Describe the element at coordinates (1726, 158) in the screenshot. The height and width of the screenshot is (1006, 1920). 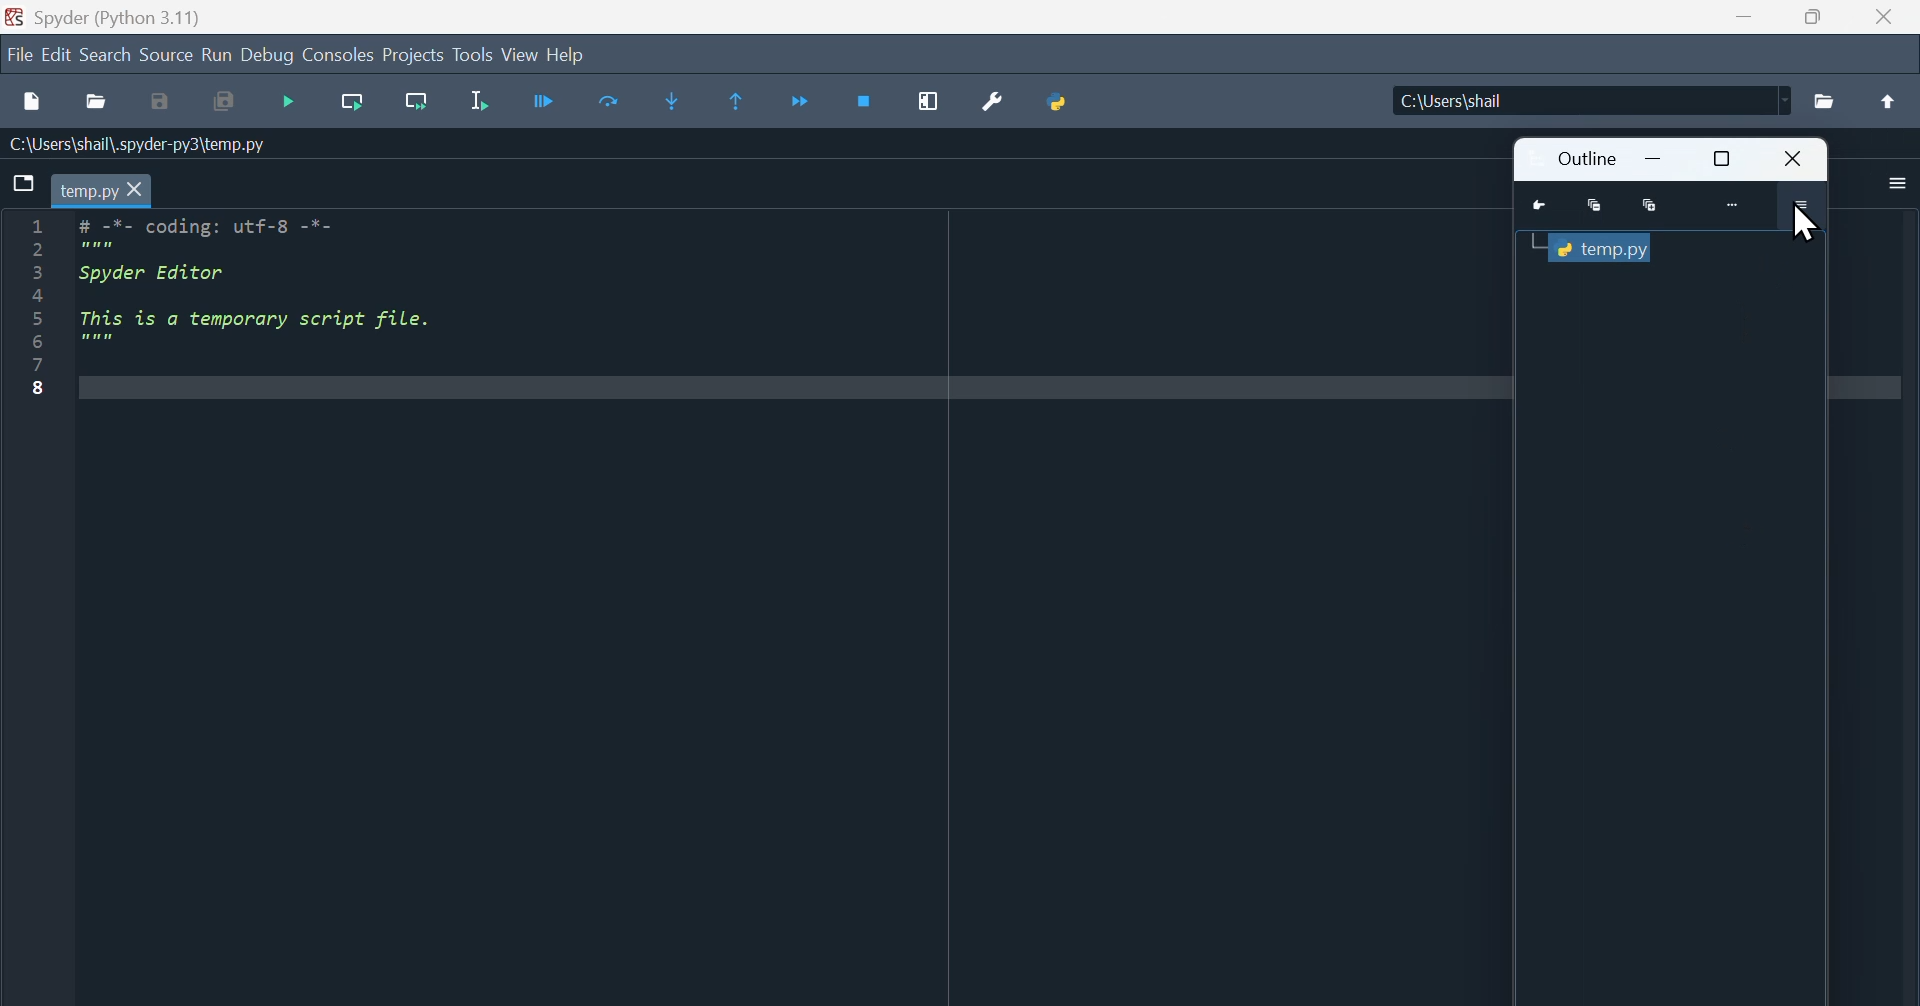
I see `Maximize` at that location.